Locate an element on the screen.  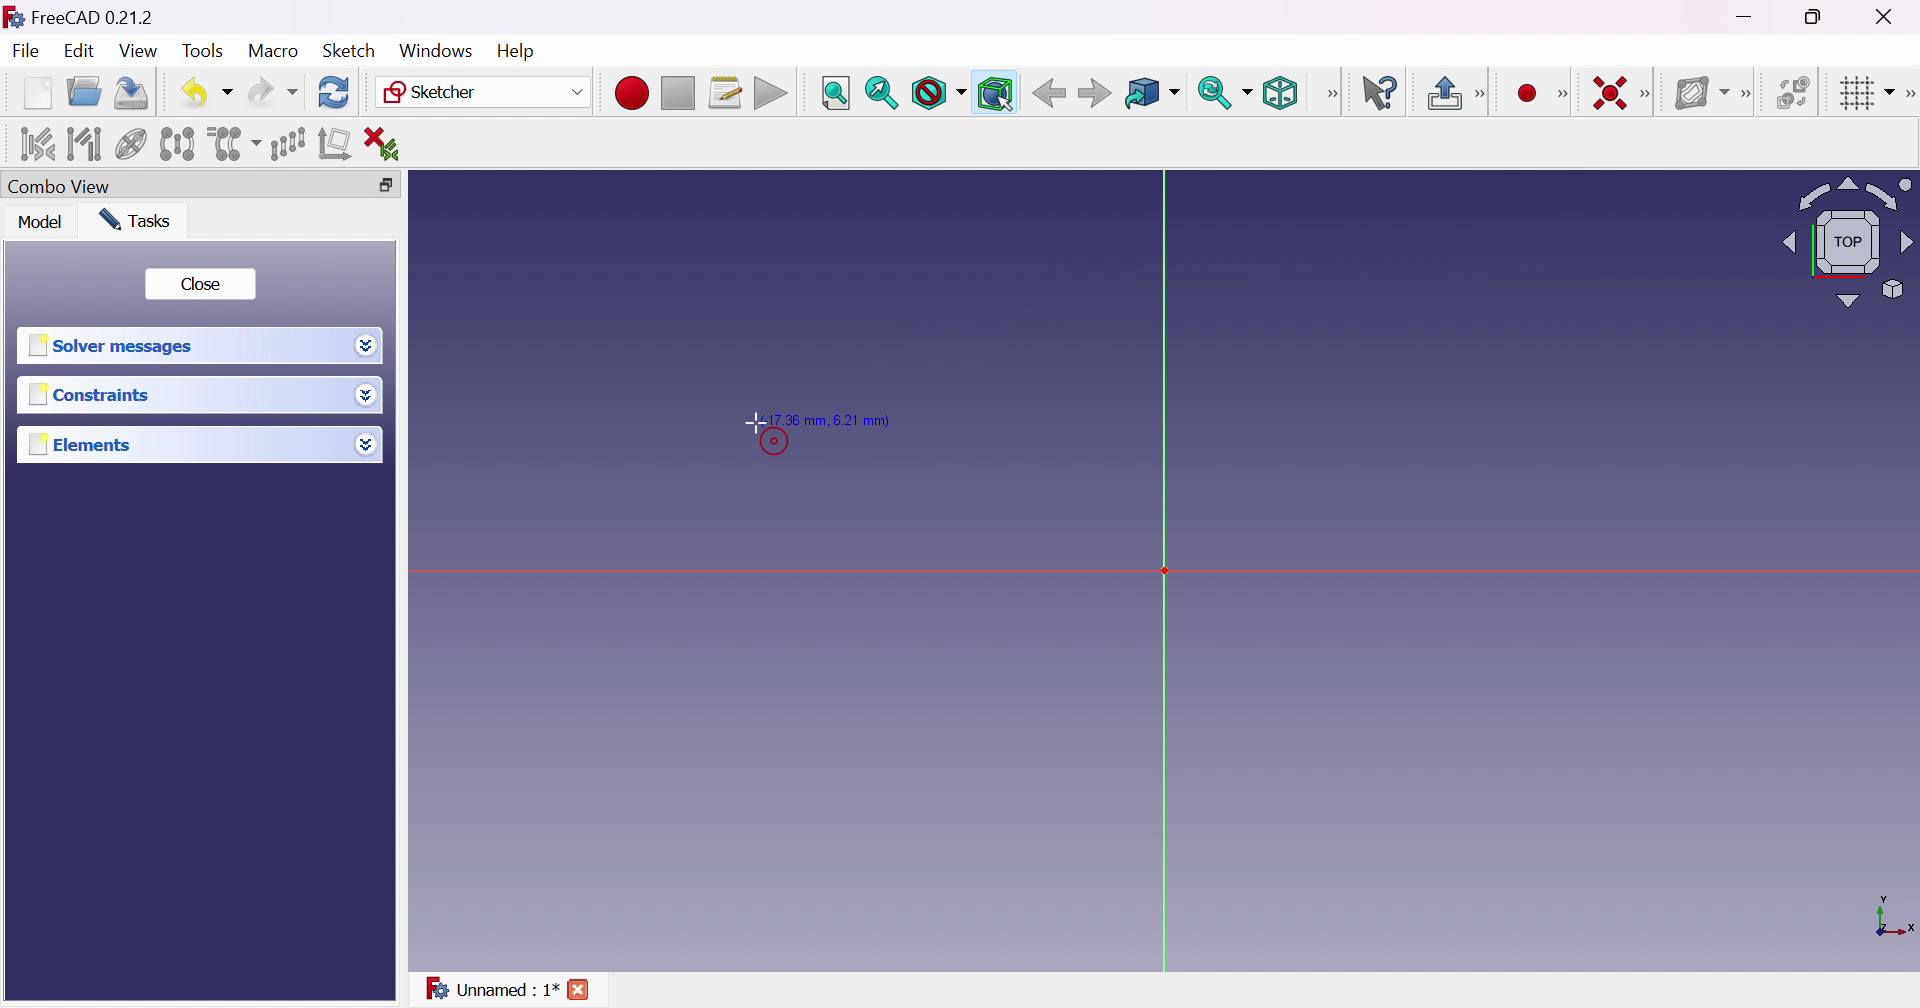
Restore down is located at coordinates (384, 185).